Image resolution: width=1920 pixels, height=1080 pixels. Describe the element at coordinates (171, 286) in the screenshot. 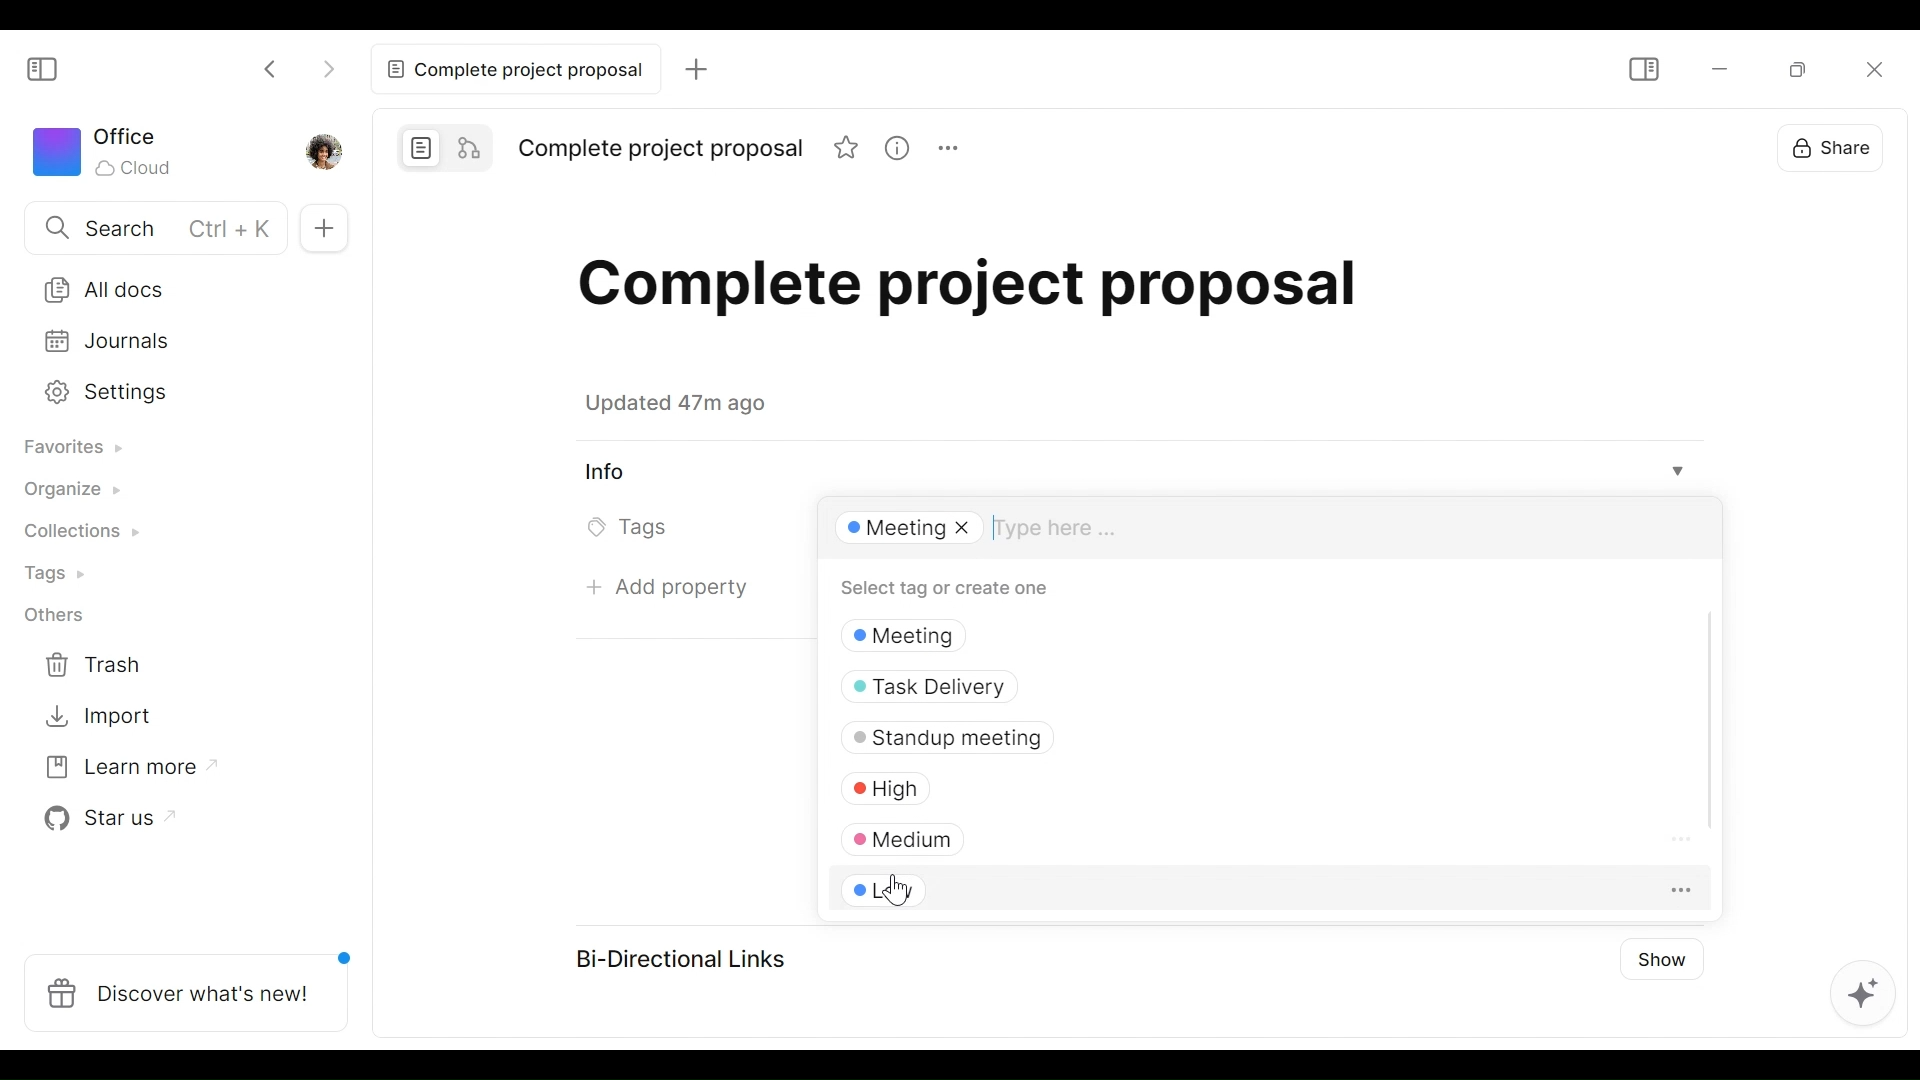

I see `All documents` at that location.